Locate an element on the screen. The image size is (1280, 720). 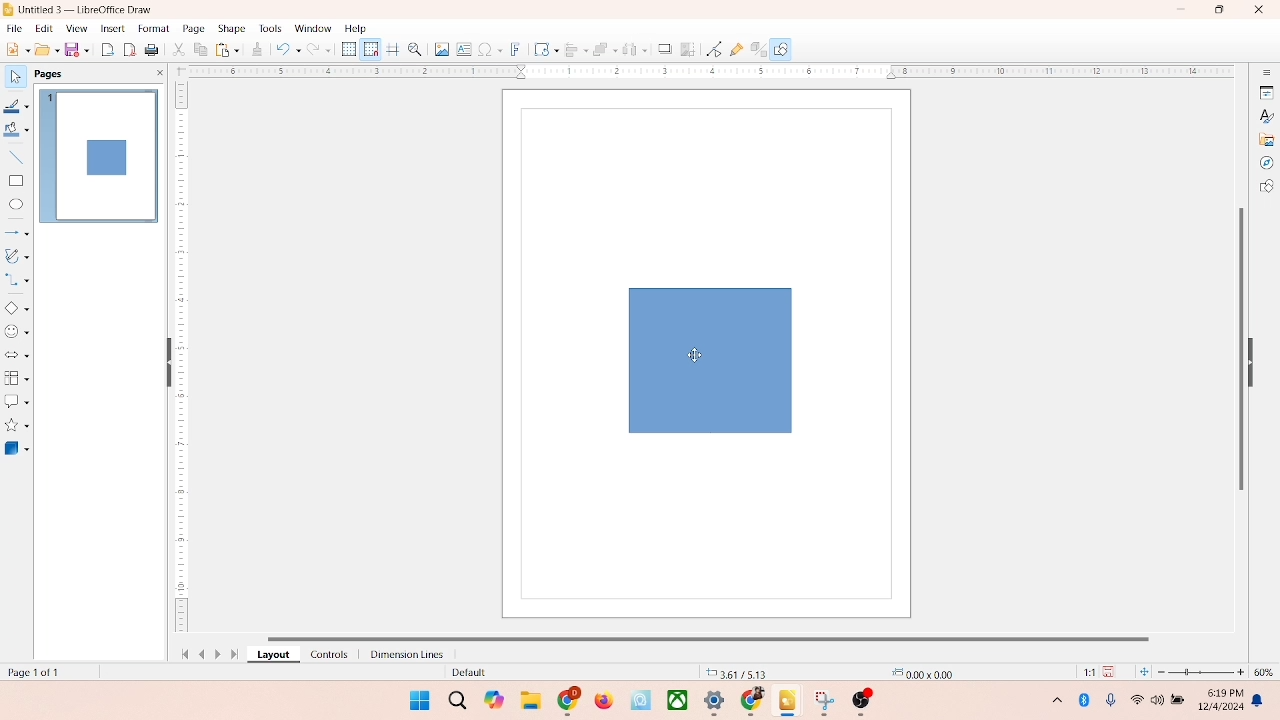
scale bar is located at coordinates (704, 72).